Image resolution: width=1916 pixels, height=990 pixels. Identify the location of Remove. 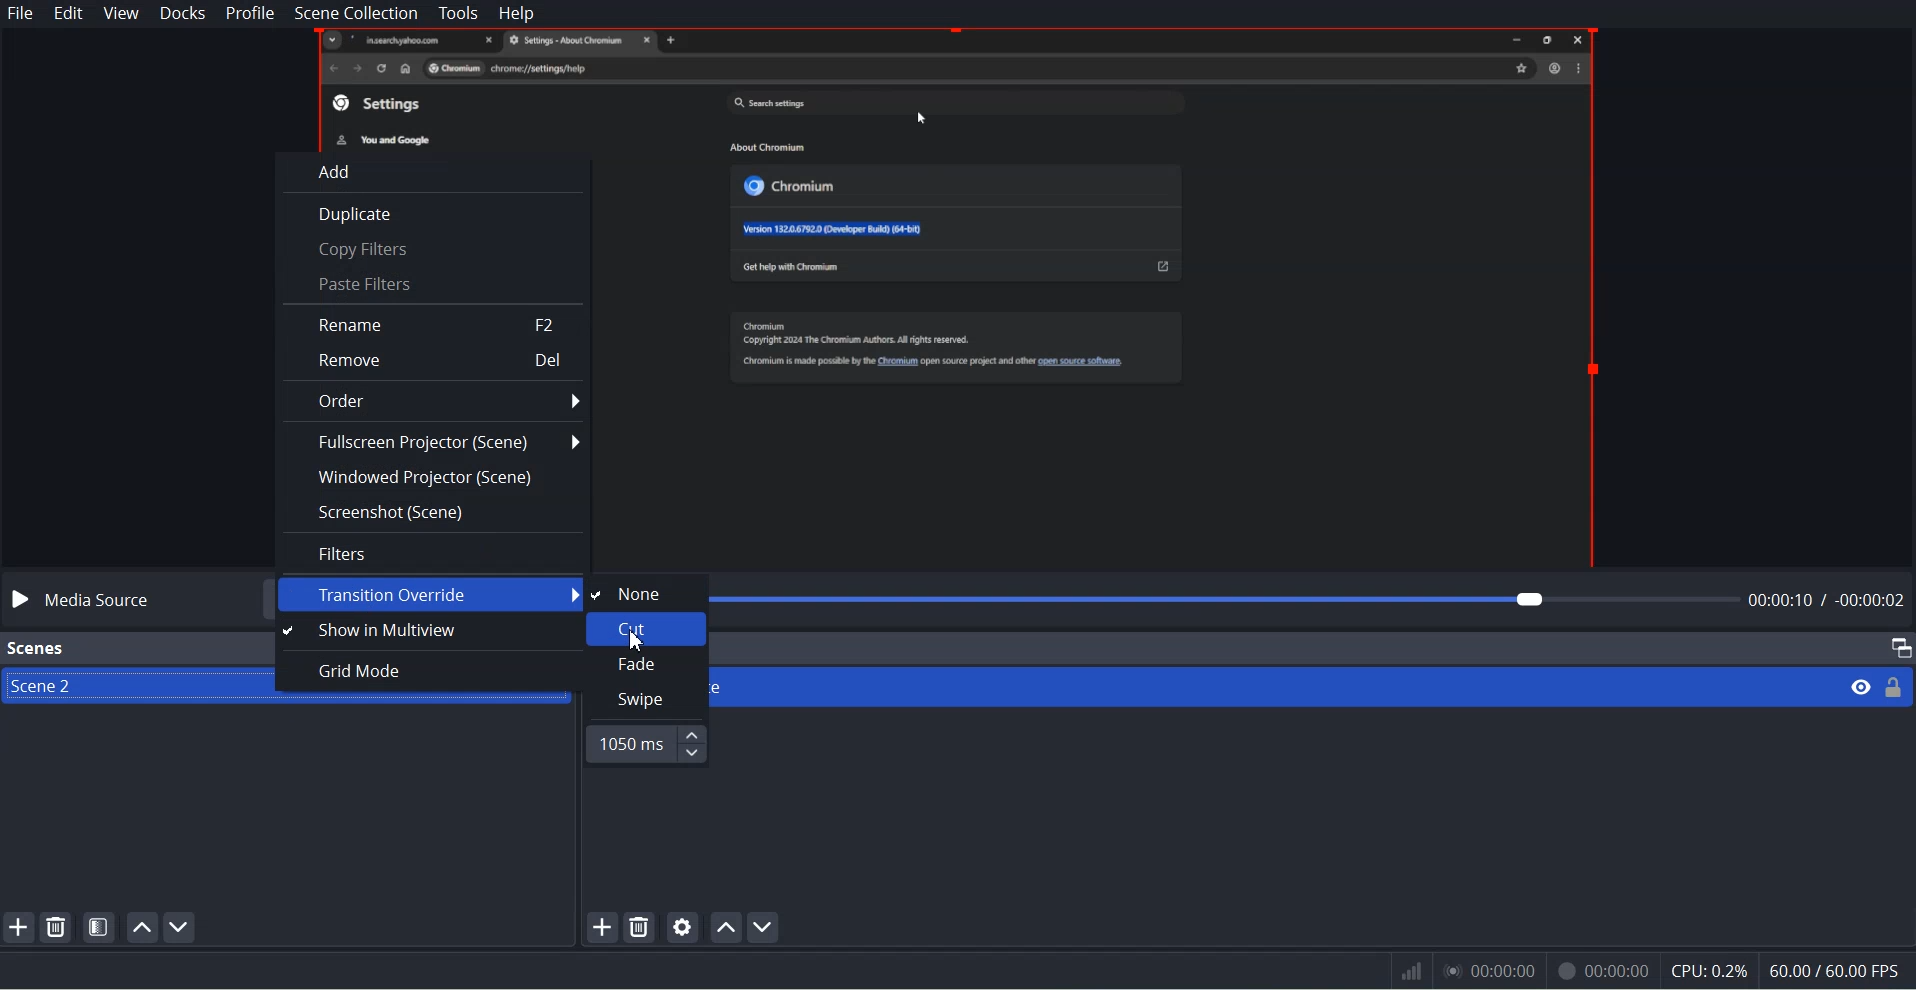
(434, 359).